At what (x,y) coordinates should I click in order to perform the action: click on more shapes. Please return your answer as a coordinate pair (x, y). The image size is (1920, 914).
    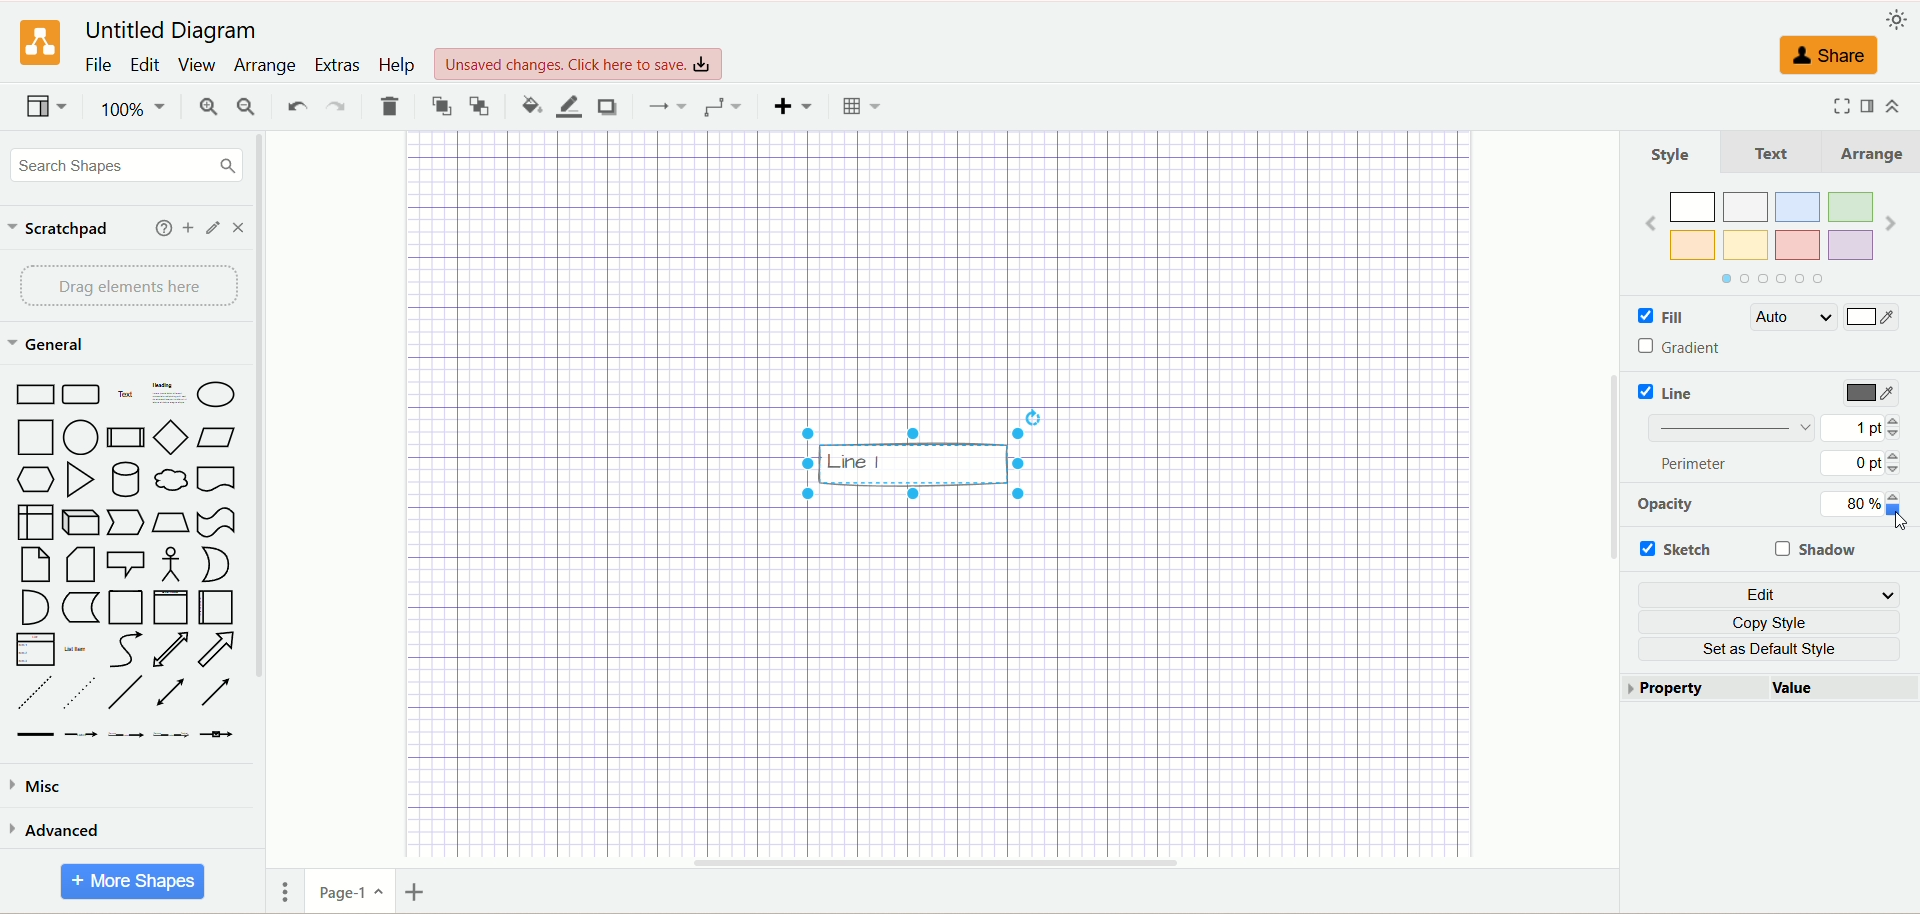
    Looking at the image, I should click on (136, 879).